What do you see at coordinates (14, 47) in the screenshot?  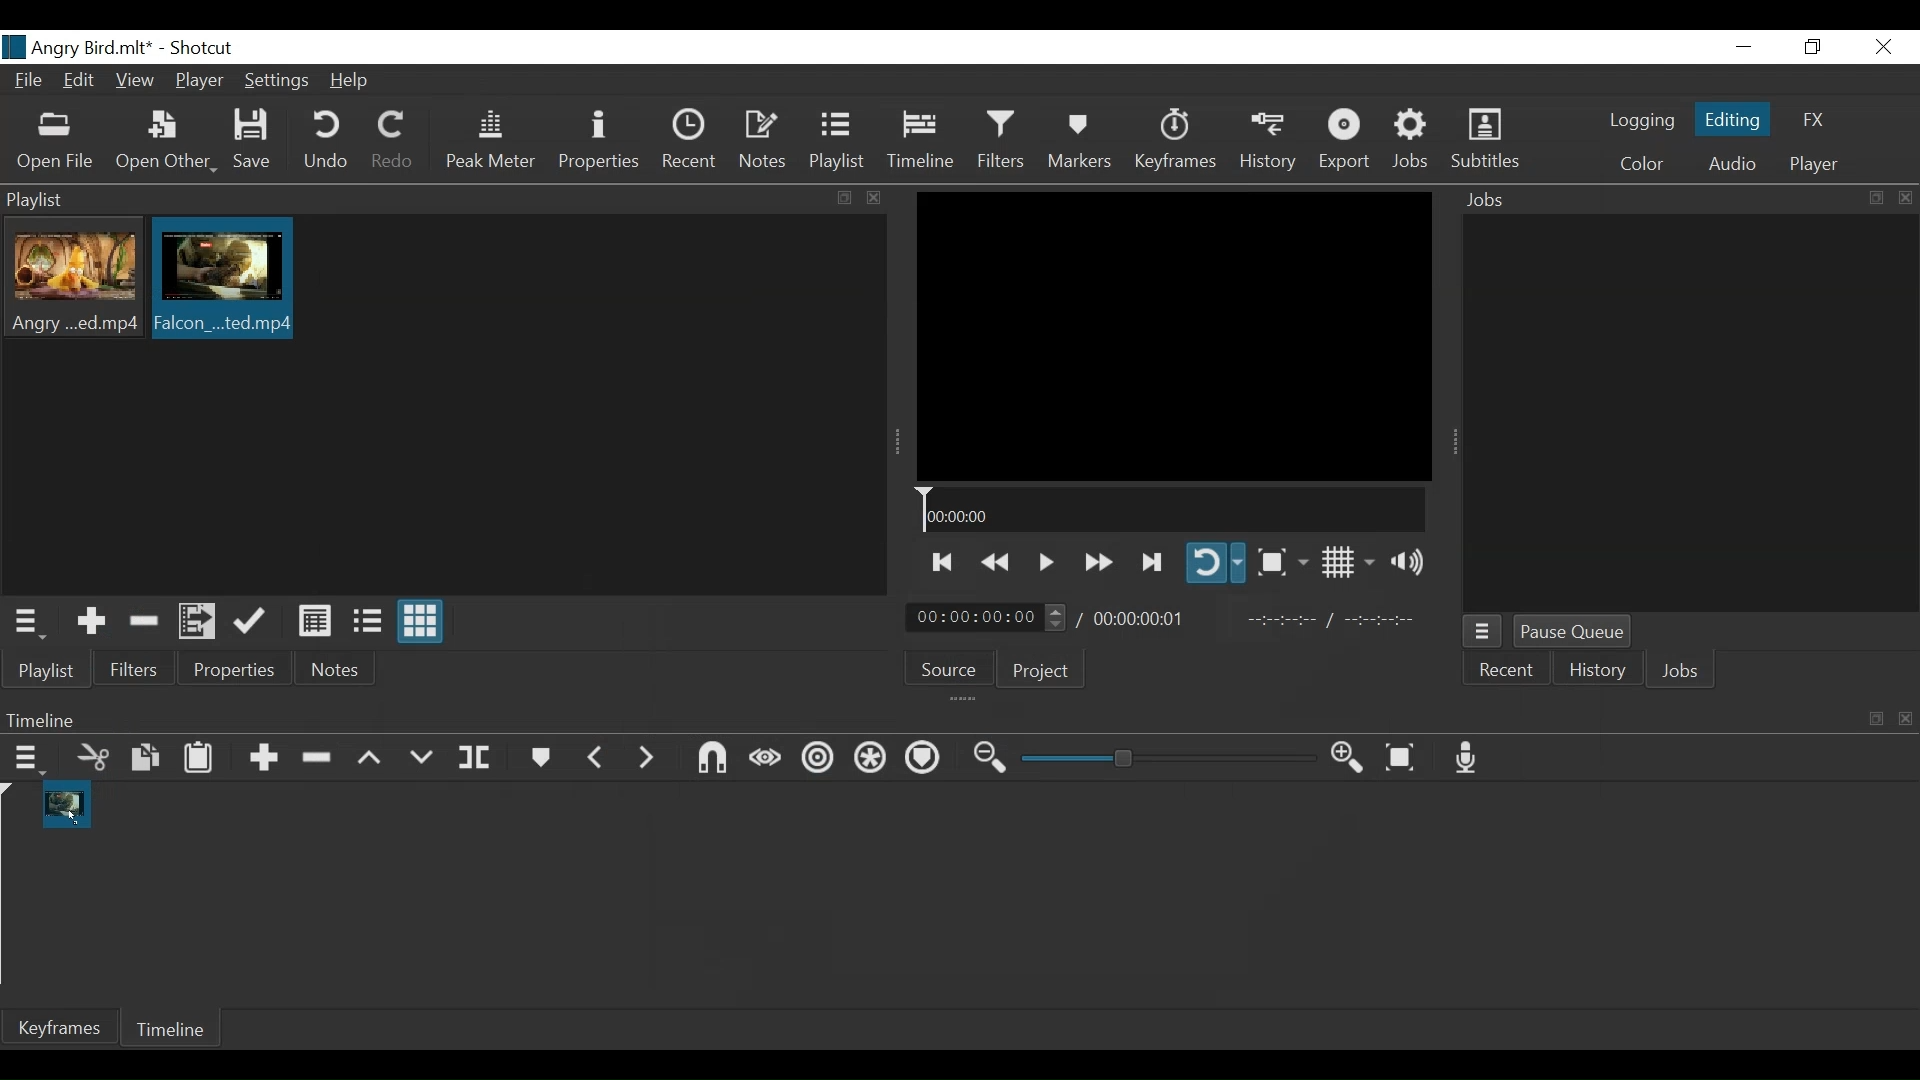 I see `logo` at bounding box center [14, 47].